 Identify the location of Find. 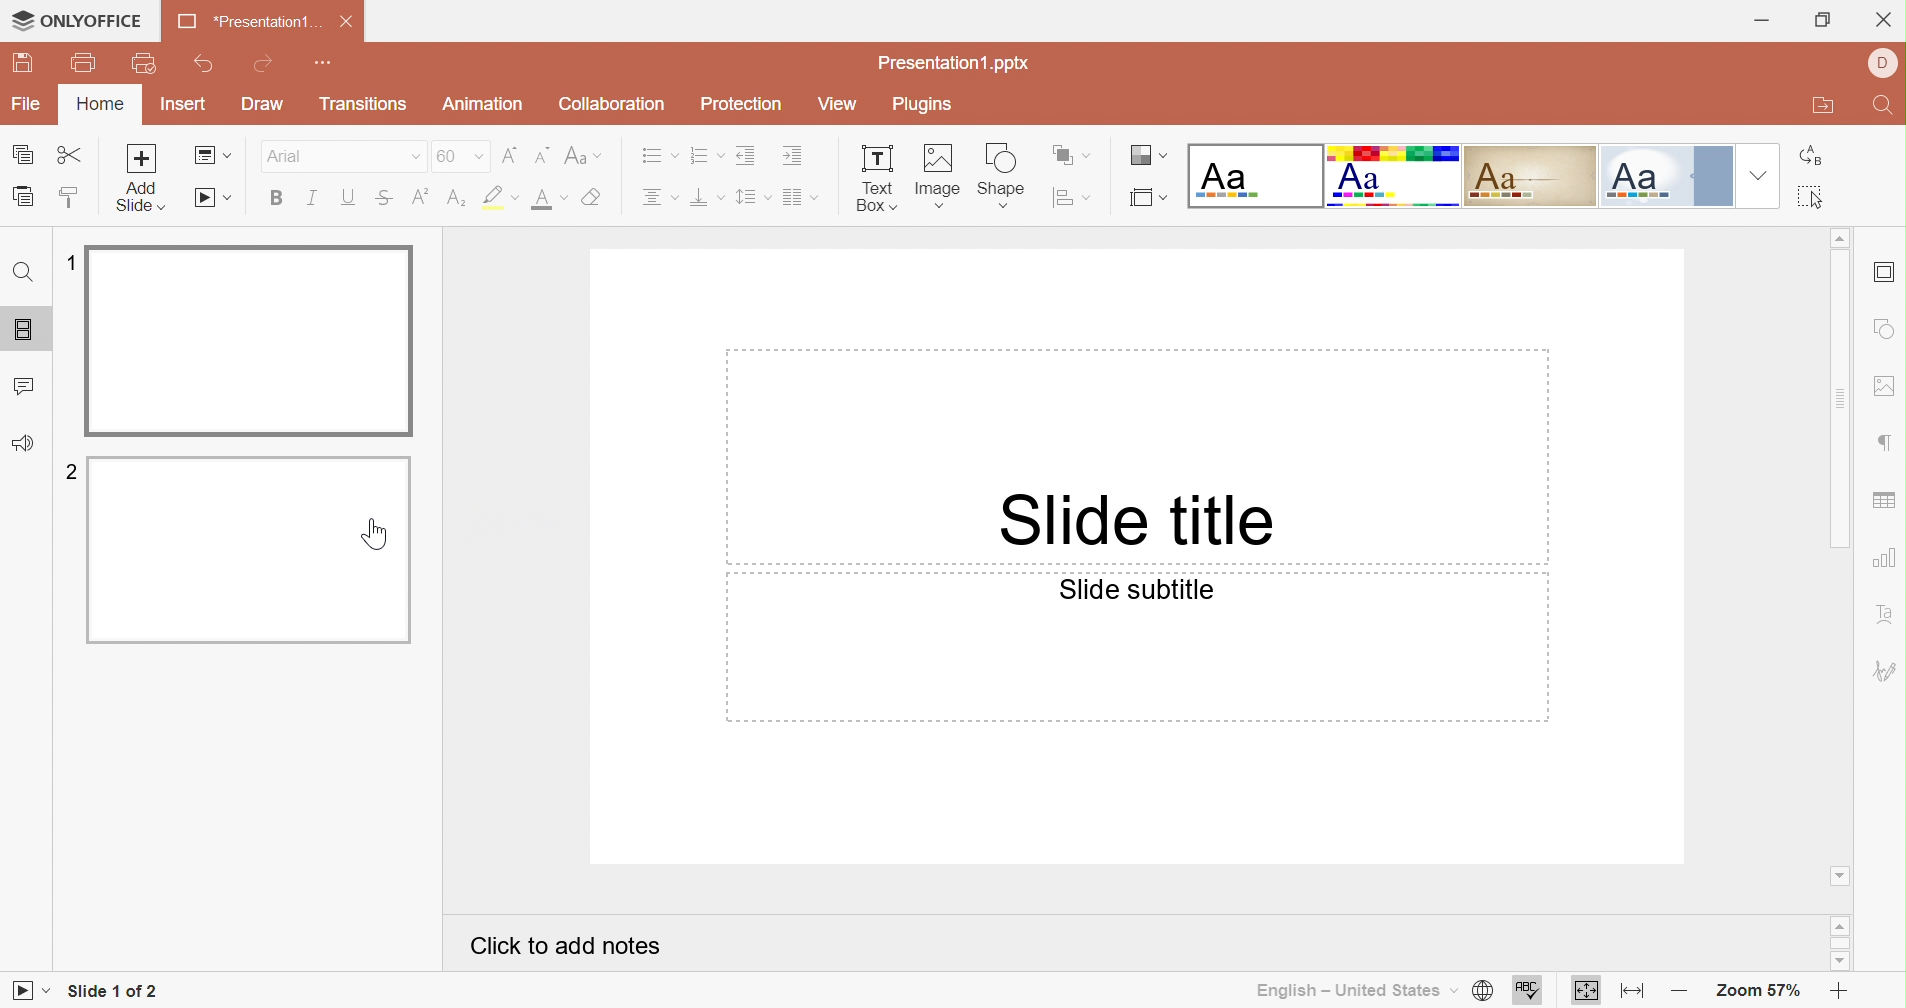
(26, 274).